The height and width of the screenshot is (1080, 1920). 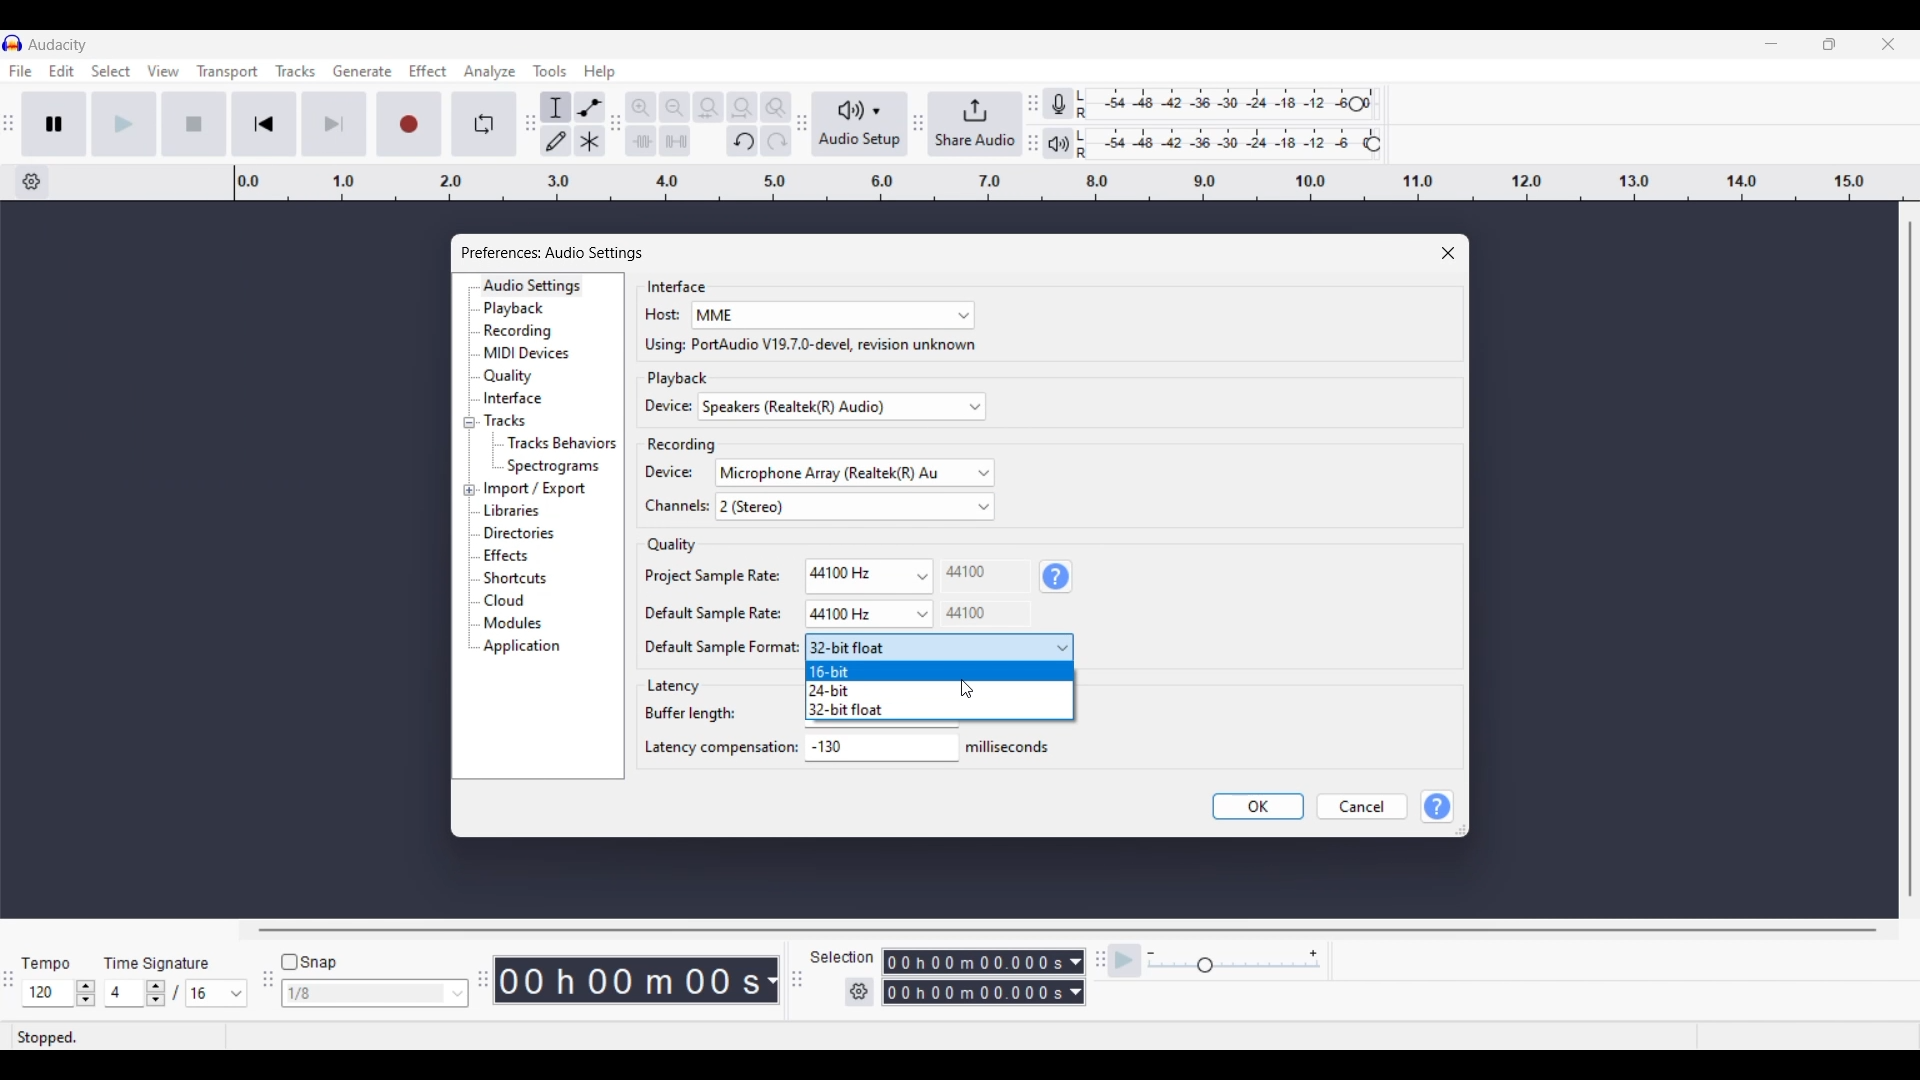 What do you see at coordinates (939, 710) in the screenshot?
I see `32 bit float` at bounding box center [939, 710].